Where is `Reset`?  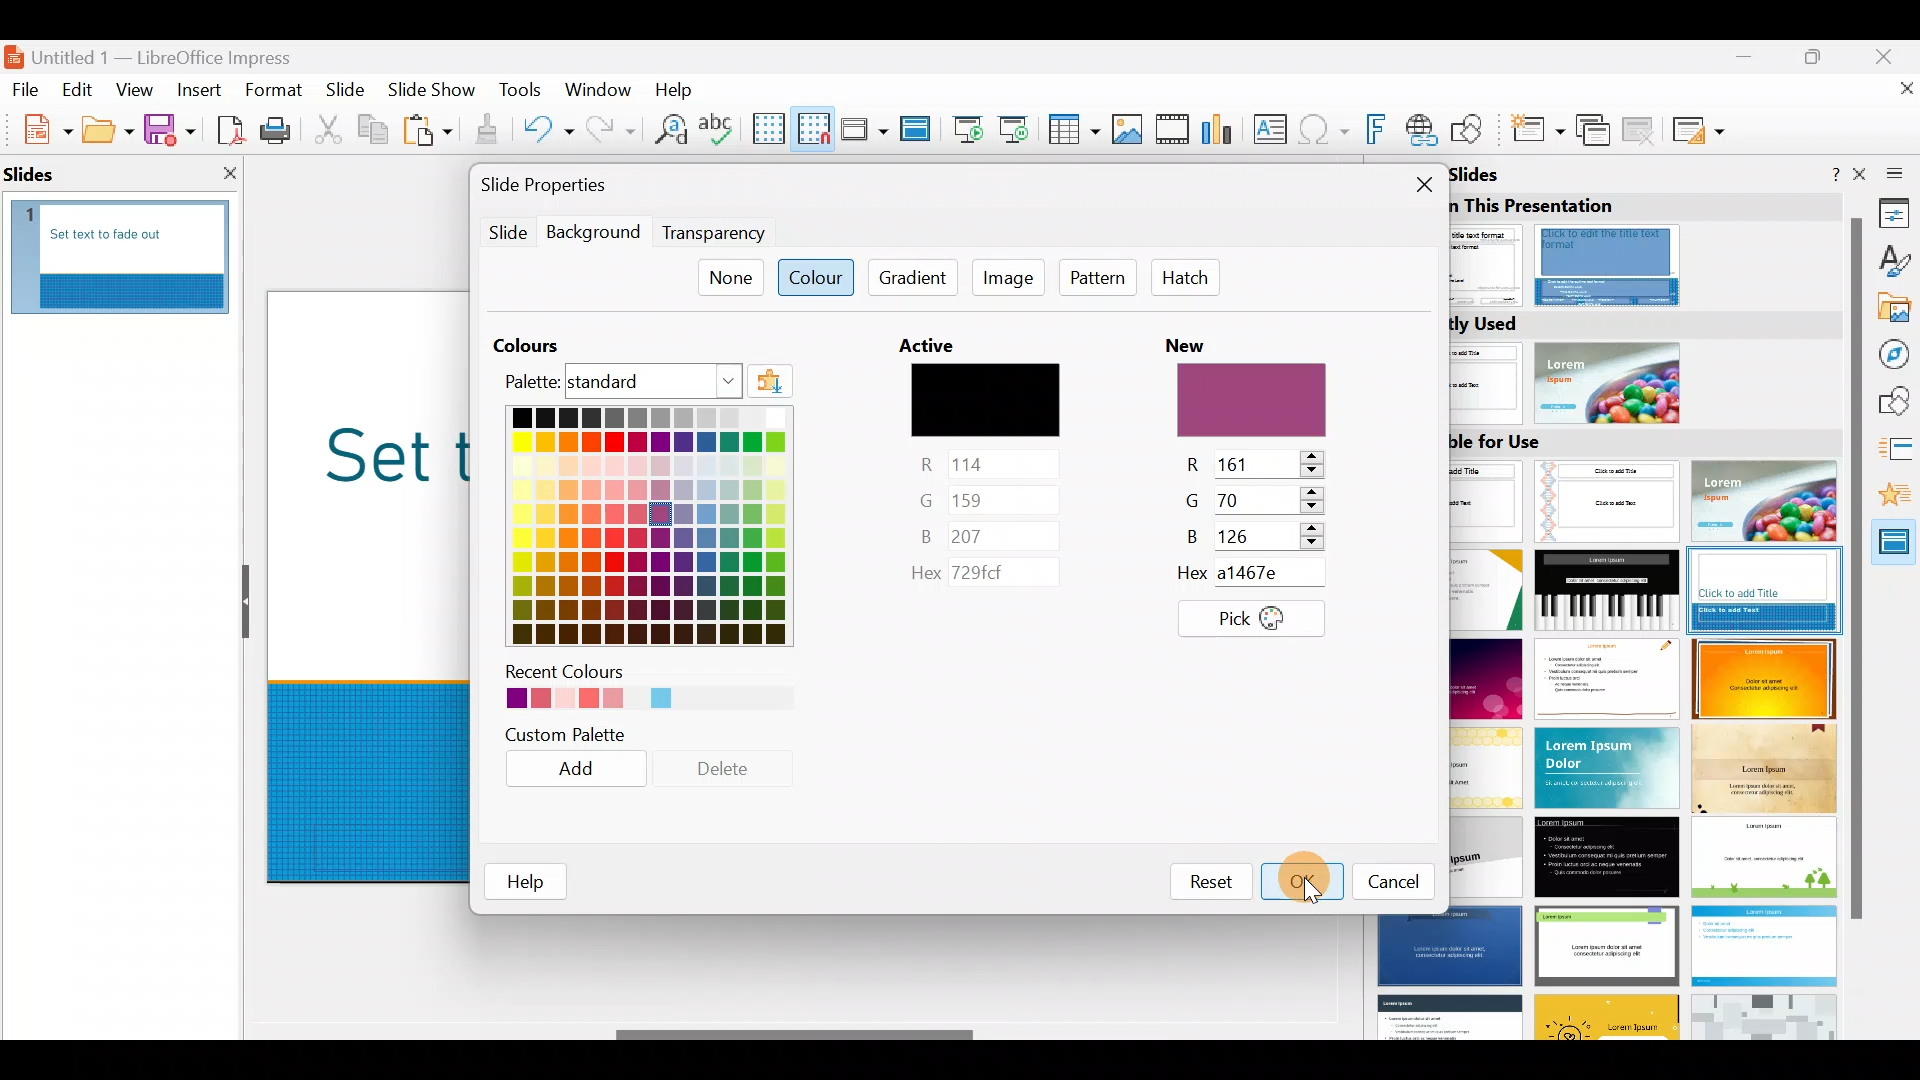 Reset is located at coordinates (1207, 878).